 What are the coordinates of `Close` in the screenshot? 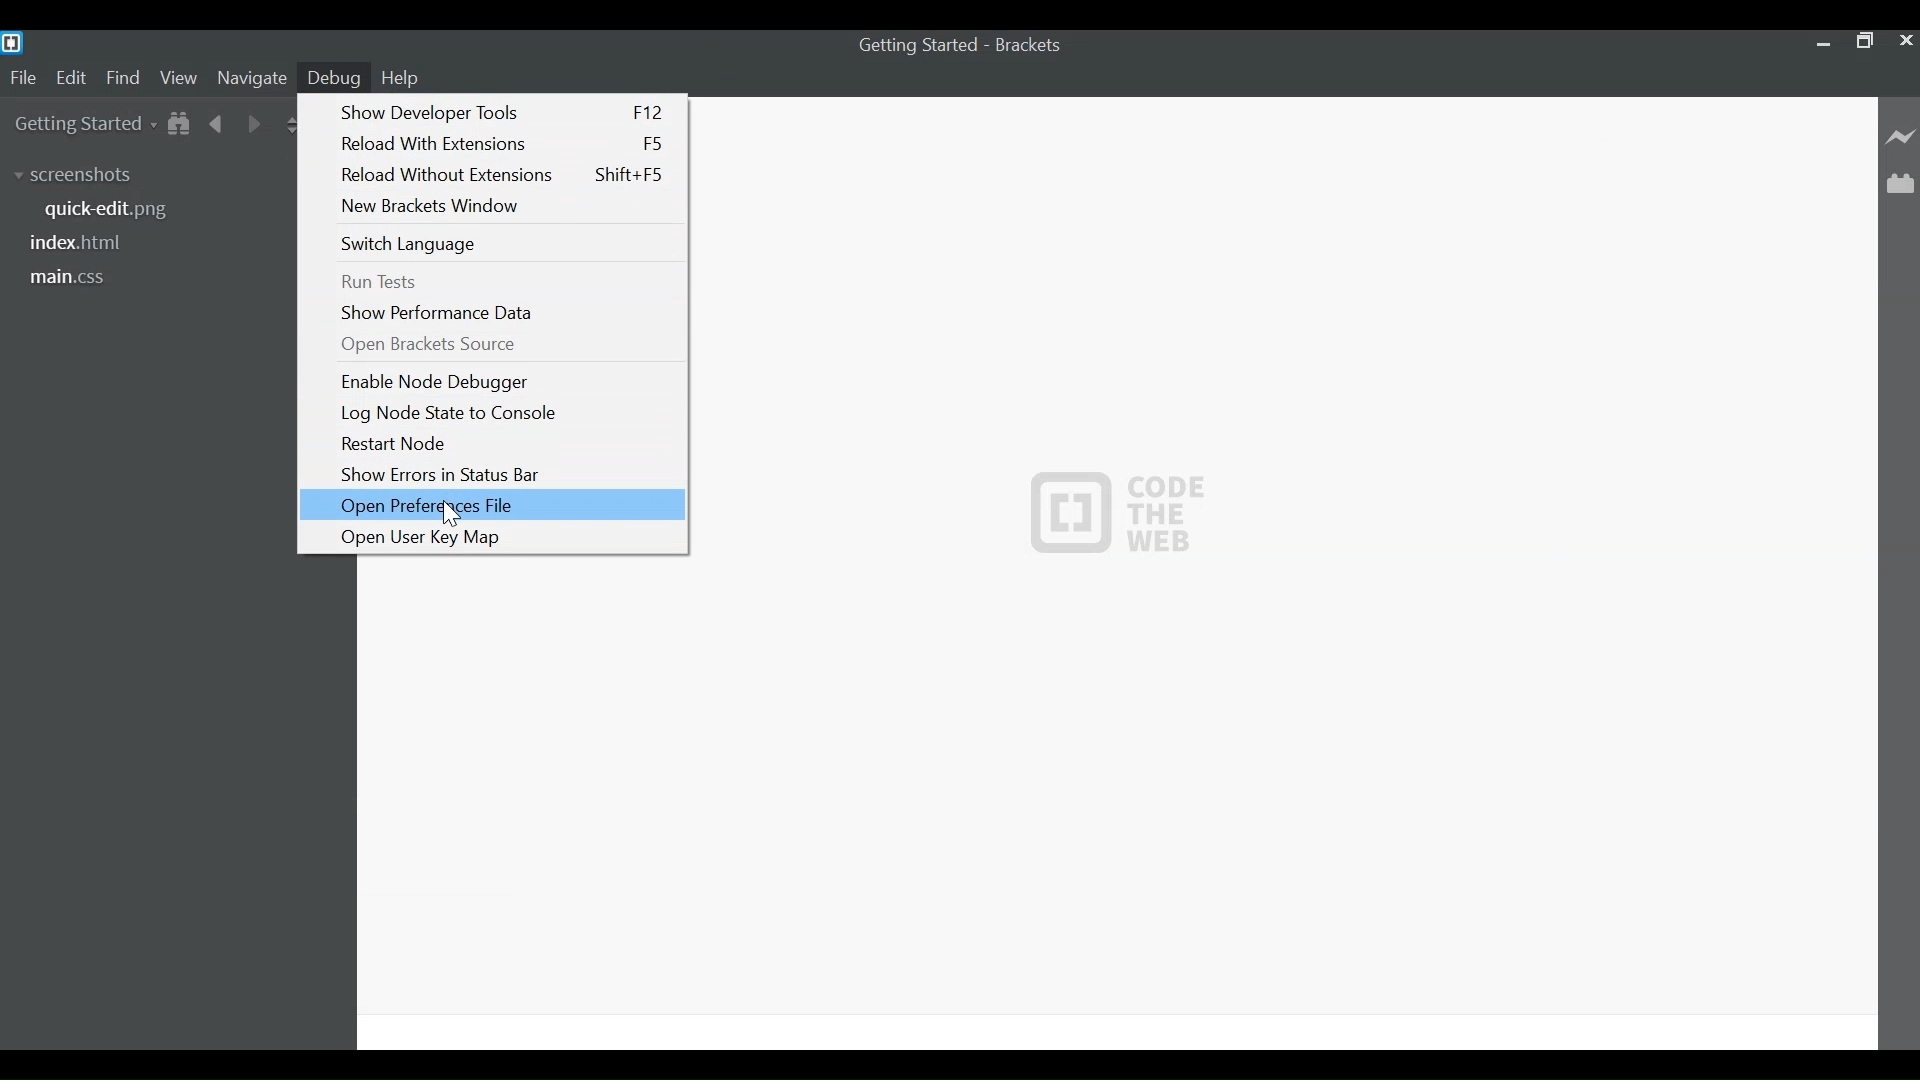 It's located at (1907, 43).